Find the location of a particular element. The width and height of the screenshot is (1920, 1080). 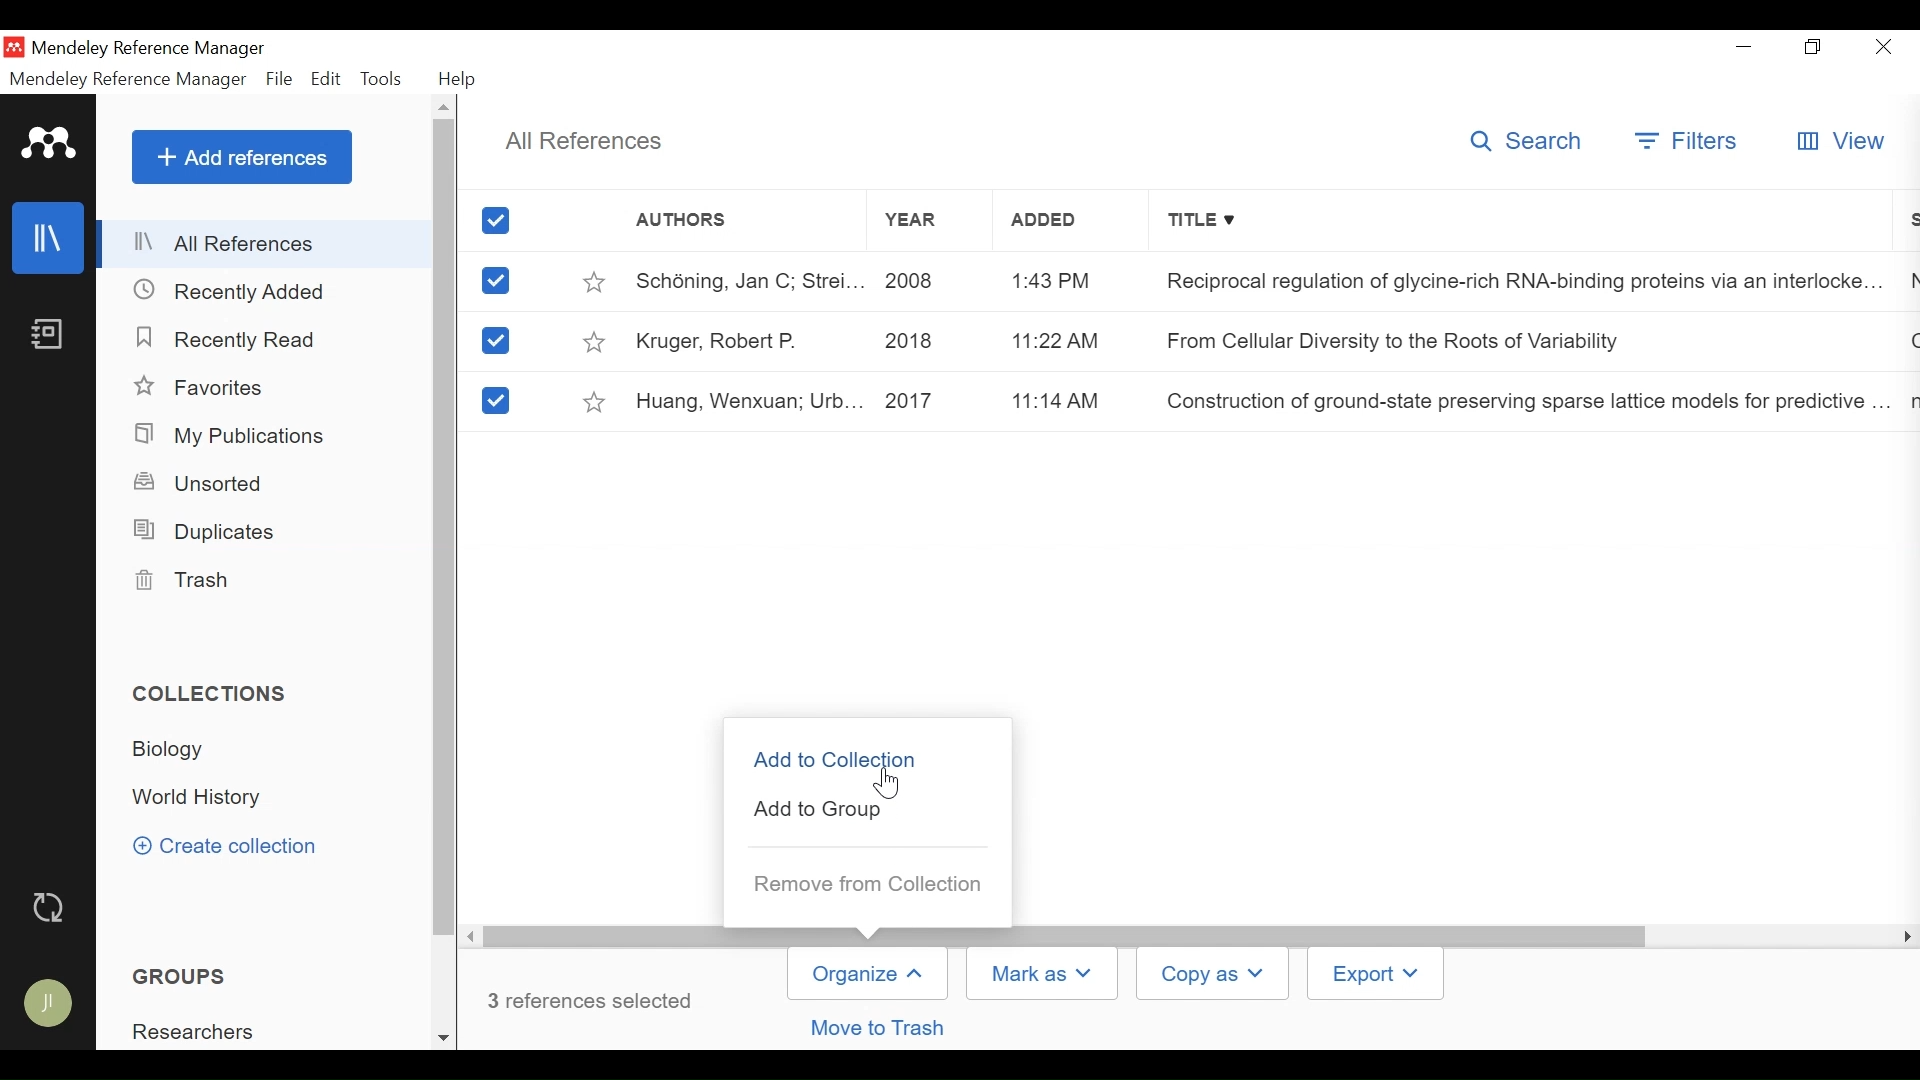

(un)select is located at coordinates (493, 401).